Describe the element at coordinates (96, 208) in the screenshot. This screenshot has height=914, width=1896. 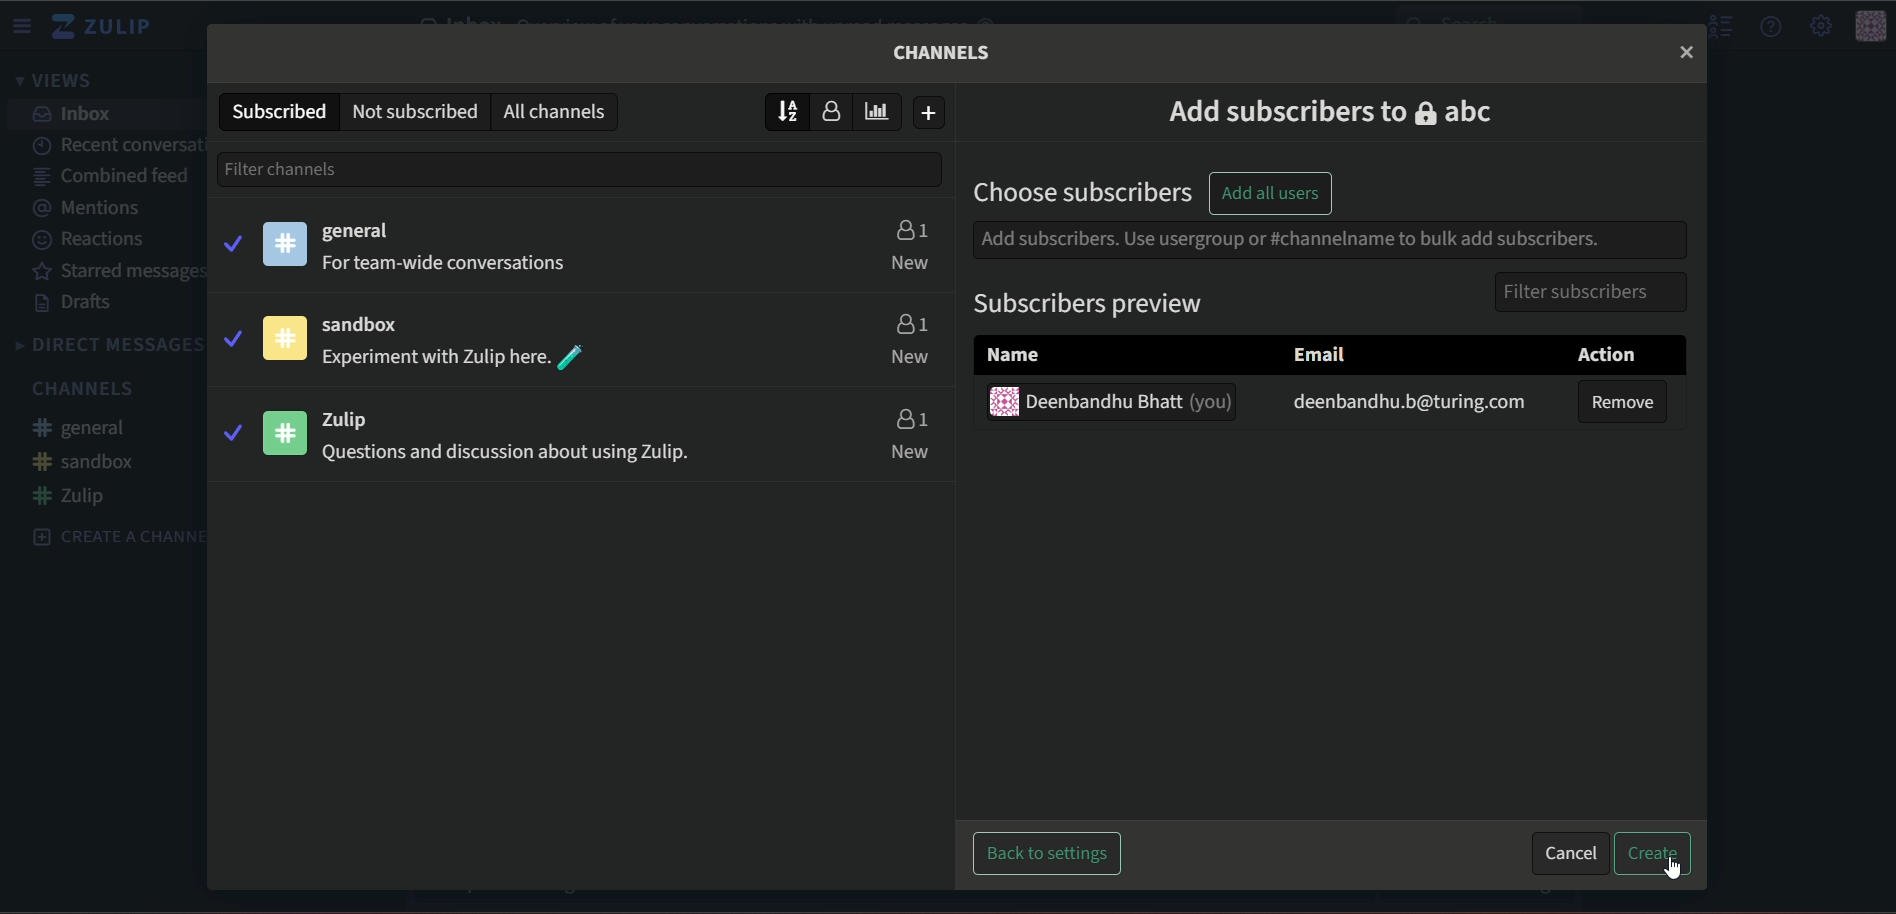
I see `mentions` at that location.